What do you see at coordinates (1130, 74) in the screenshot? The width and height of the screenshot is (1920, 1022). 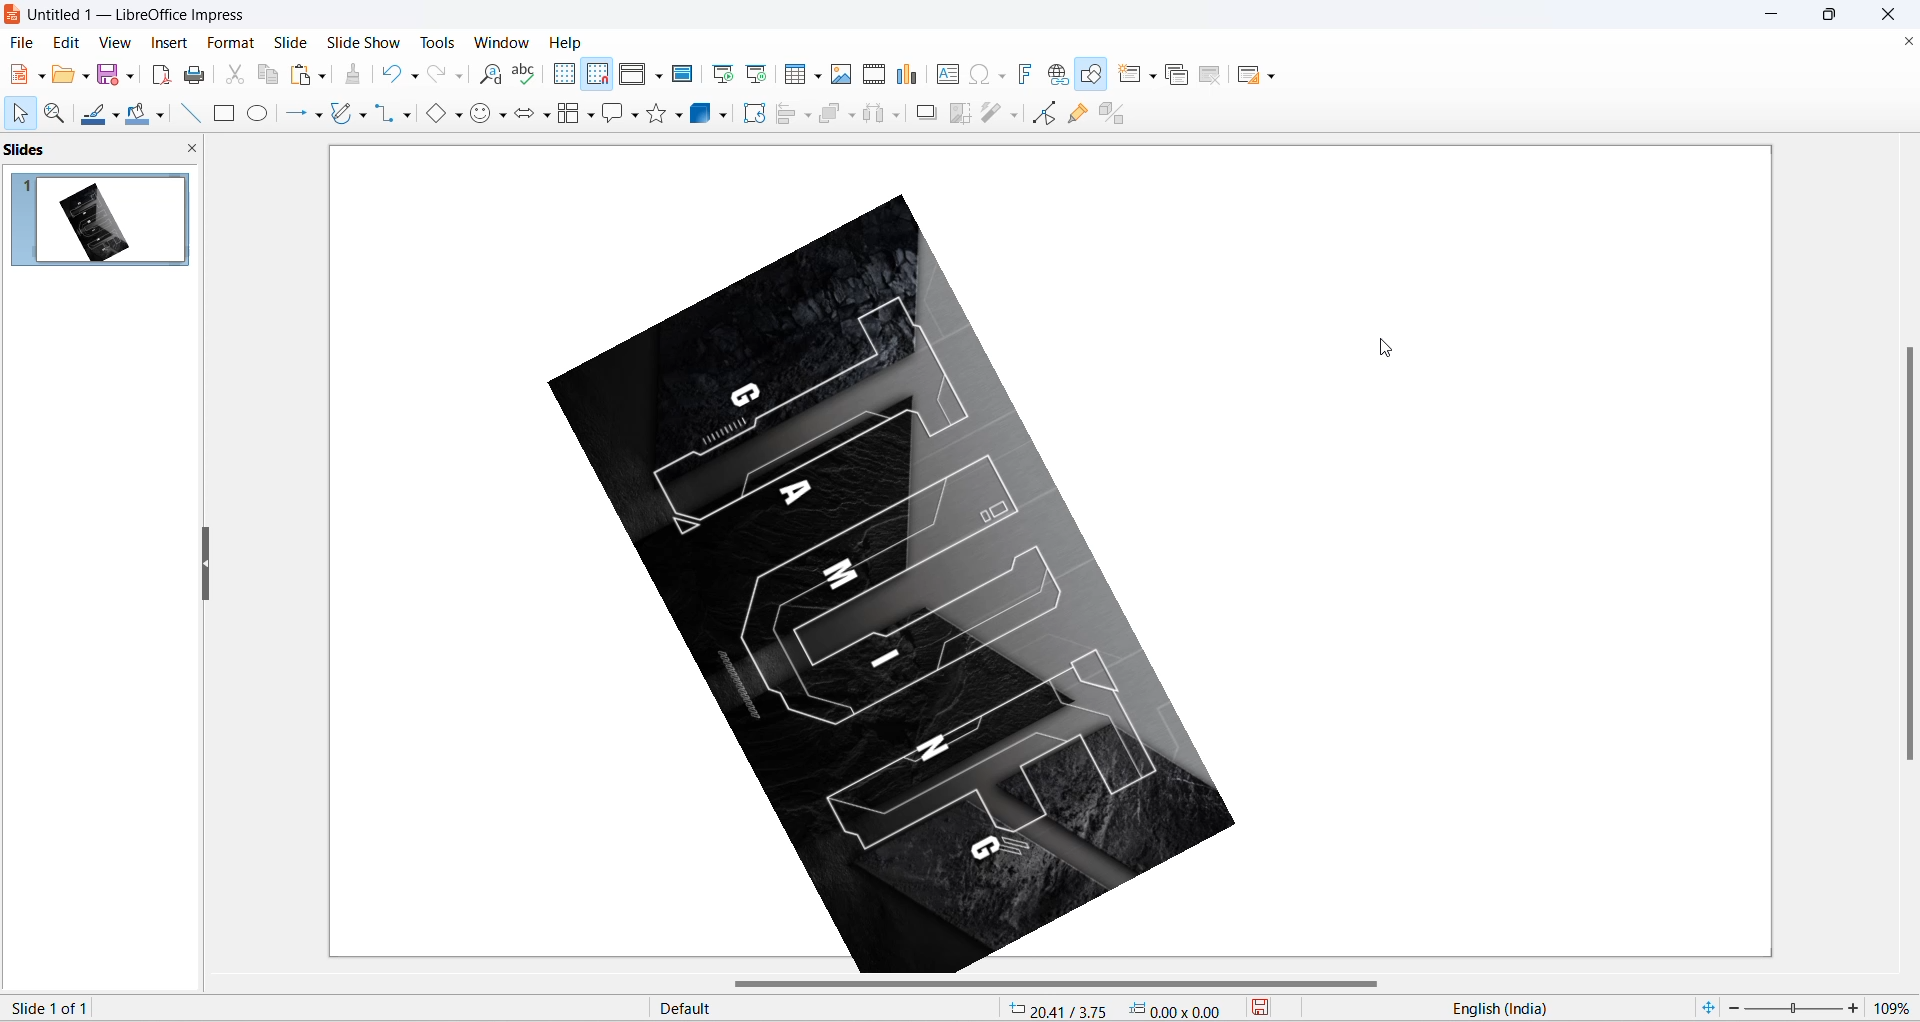 I see `new slide` at bounding box center [1130, 74].